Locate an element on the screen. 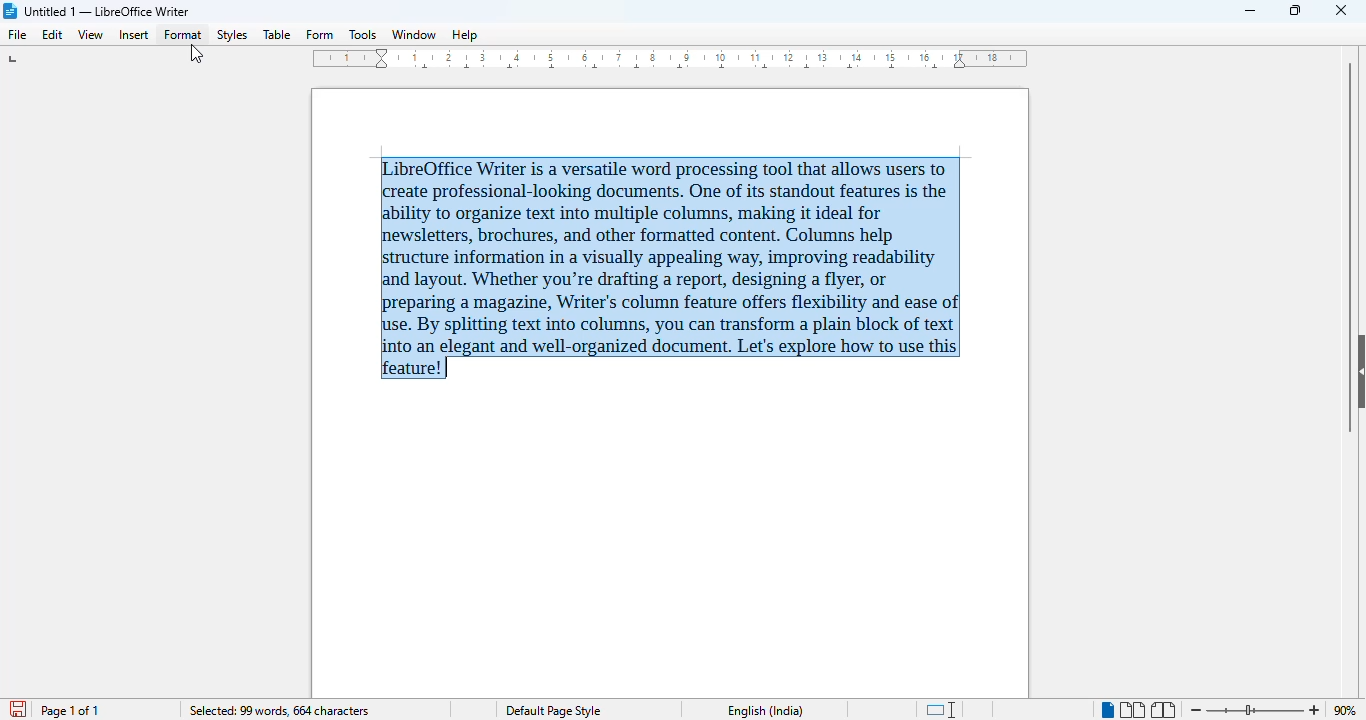 This screenshot has width=1366, height=720. close is located at coordinates (1341, 10).